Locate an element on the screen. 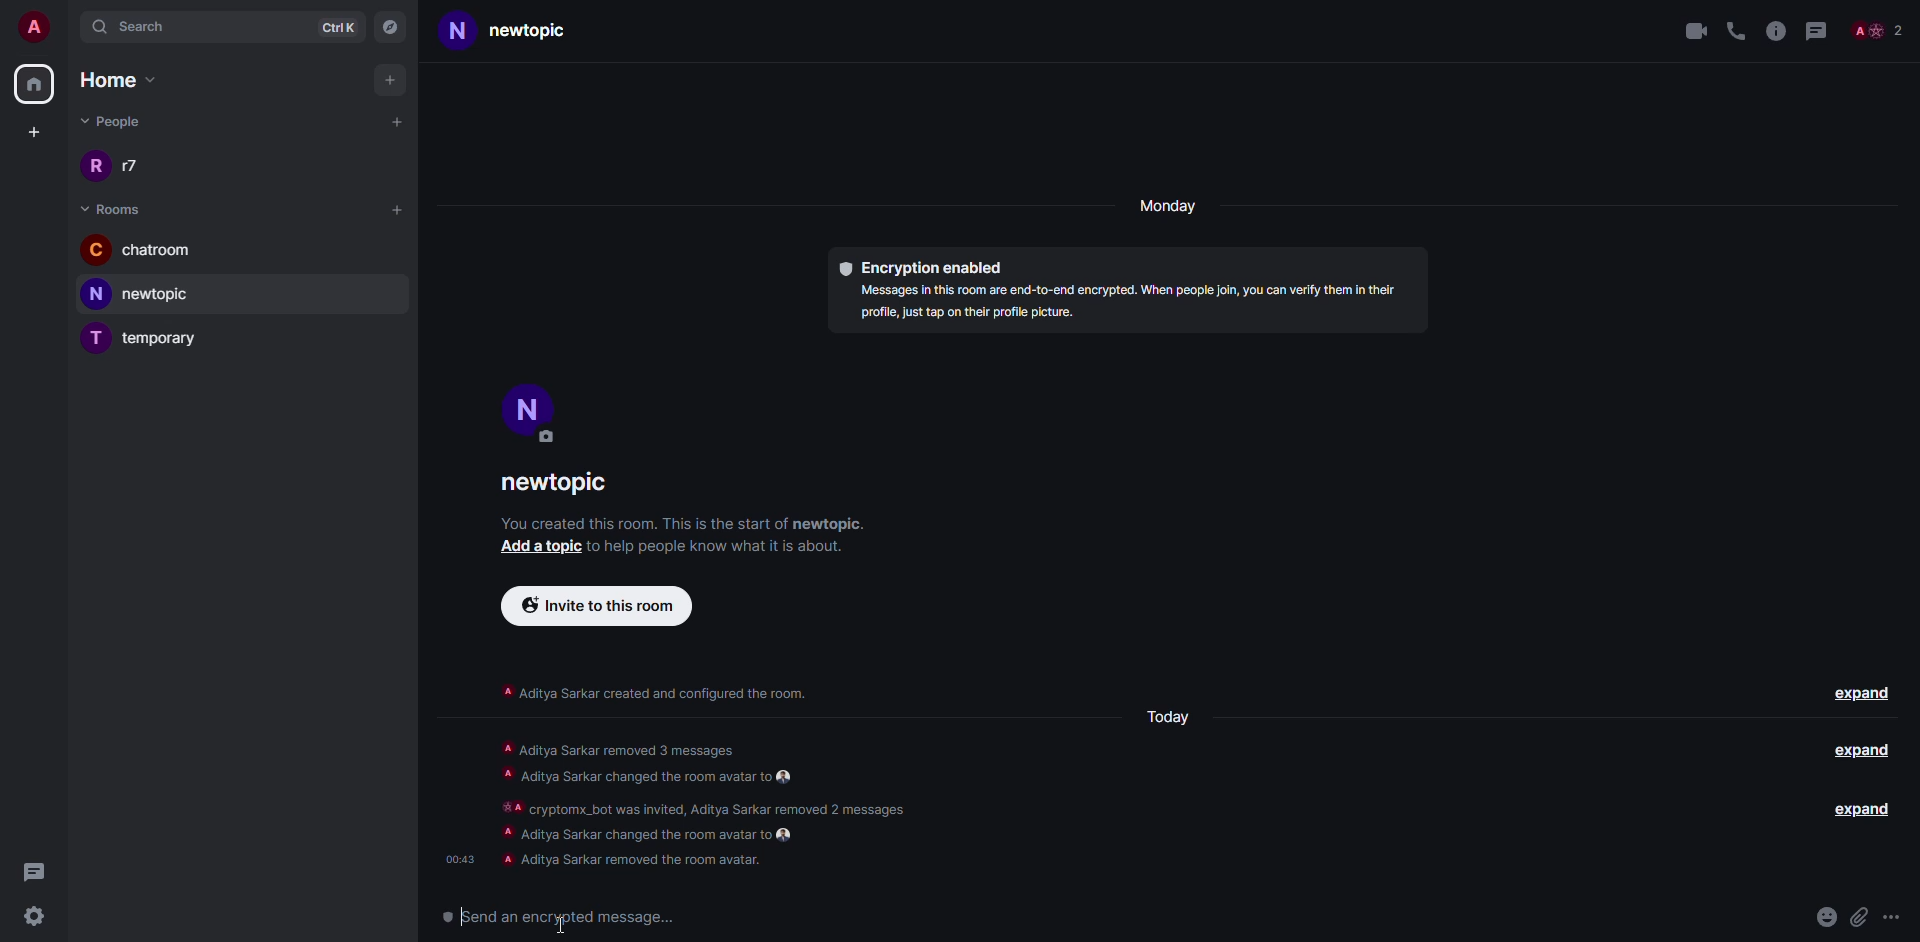 The width and height of the screenshot is (1920, 942). threads is located at coordinates (34, 871).